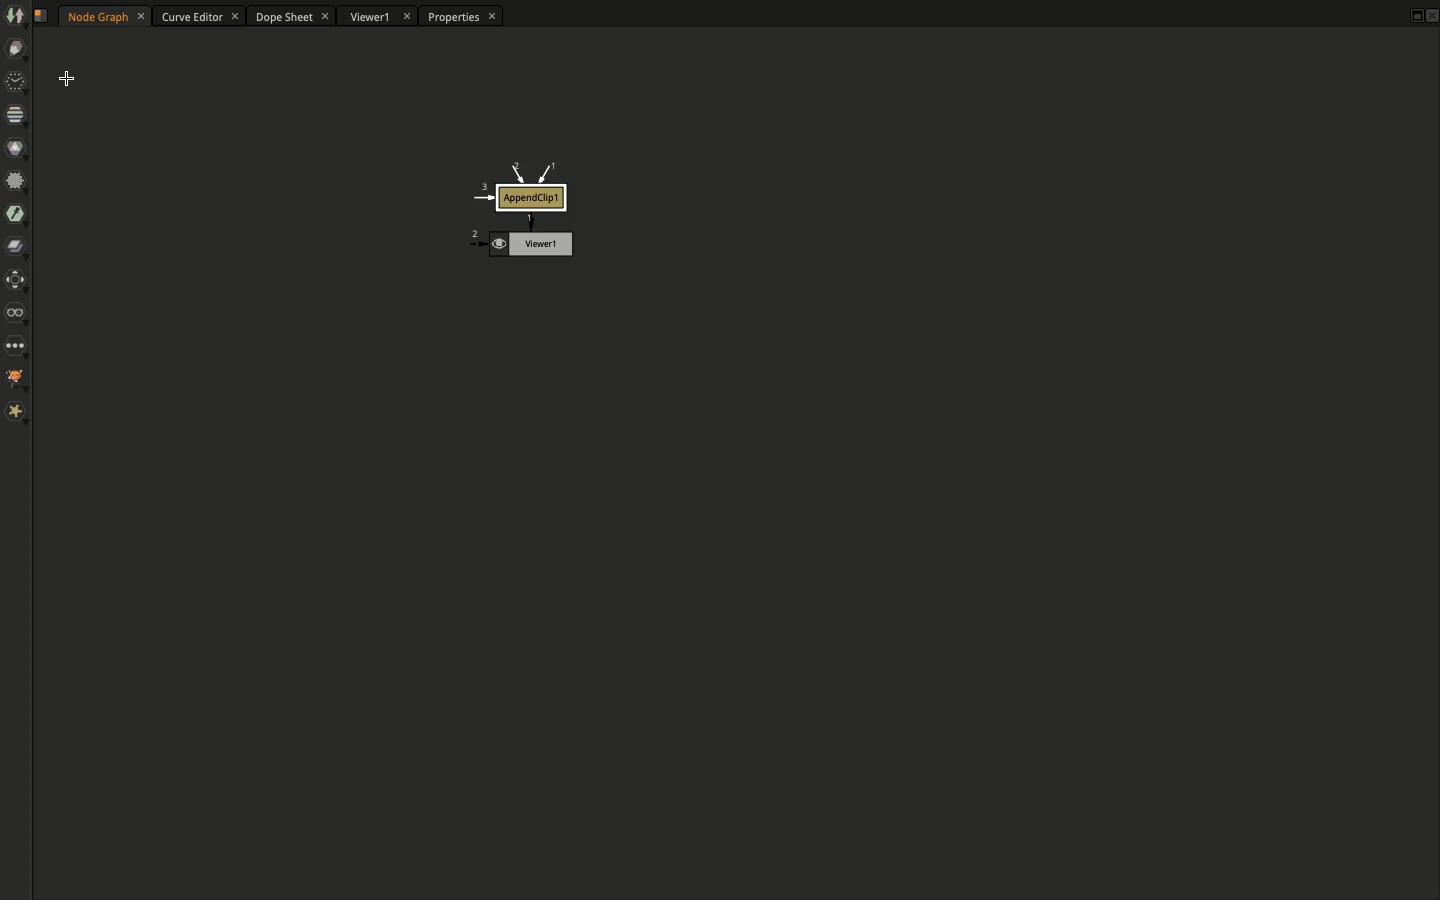 The image size is (1440, 900). Describe the element at coordinates (16, 282) in the screenshot. I see `Transform` at that location.